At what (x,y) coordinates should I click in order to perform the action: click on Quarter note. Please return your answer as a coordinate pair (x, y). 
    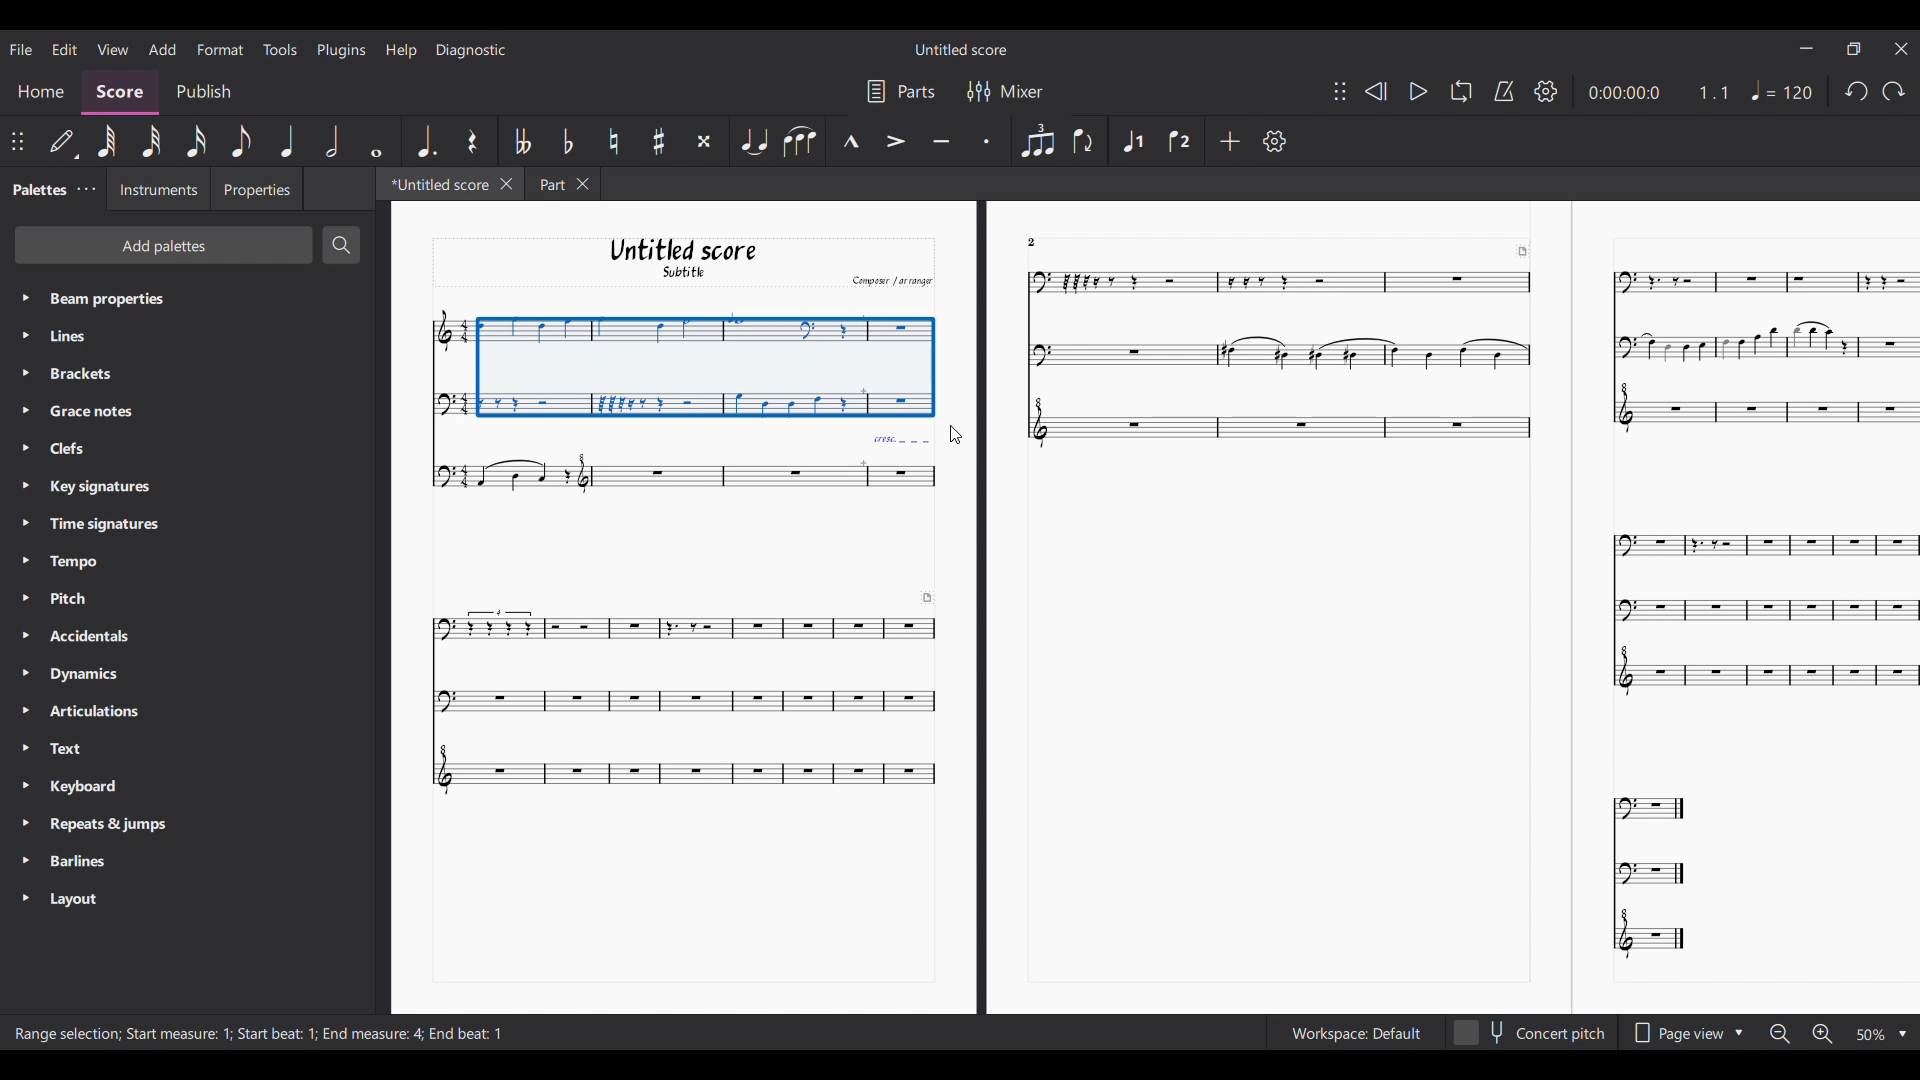
    Looking at the image, I should click on (289, 141).